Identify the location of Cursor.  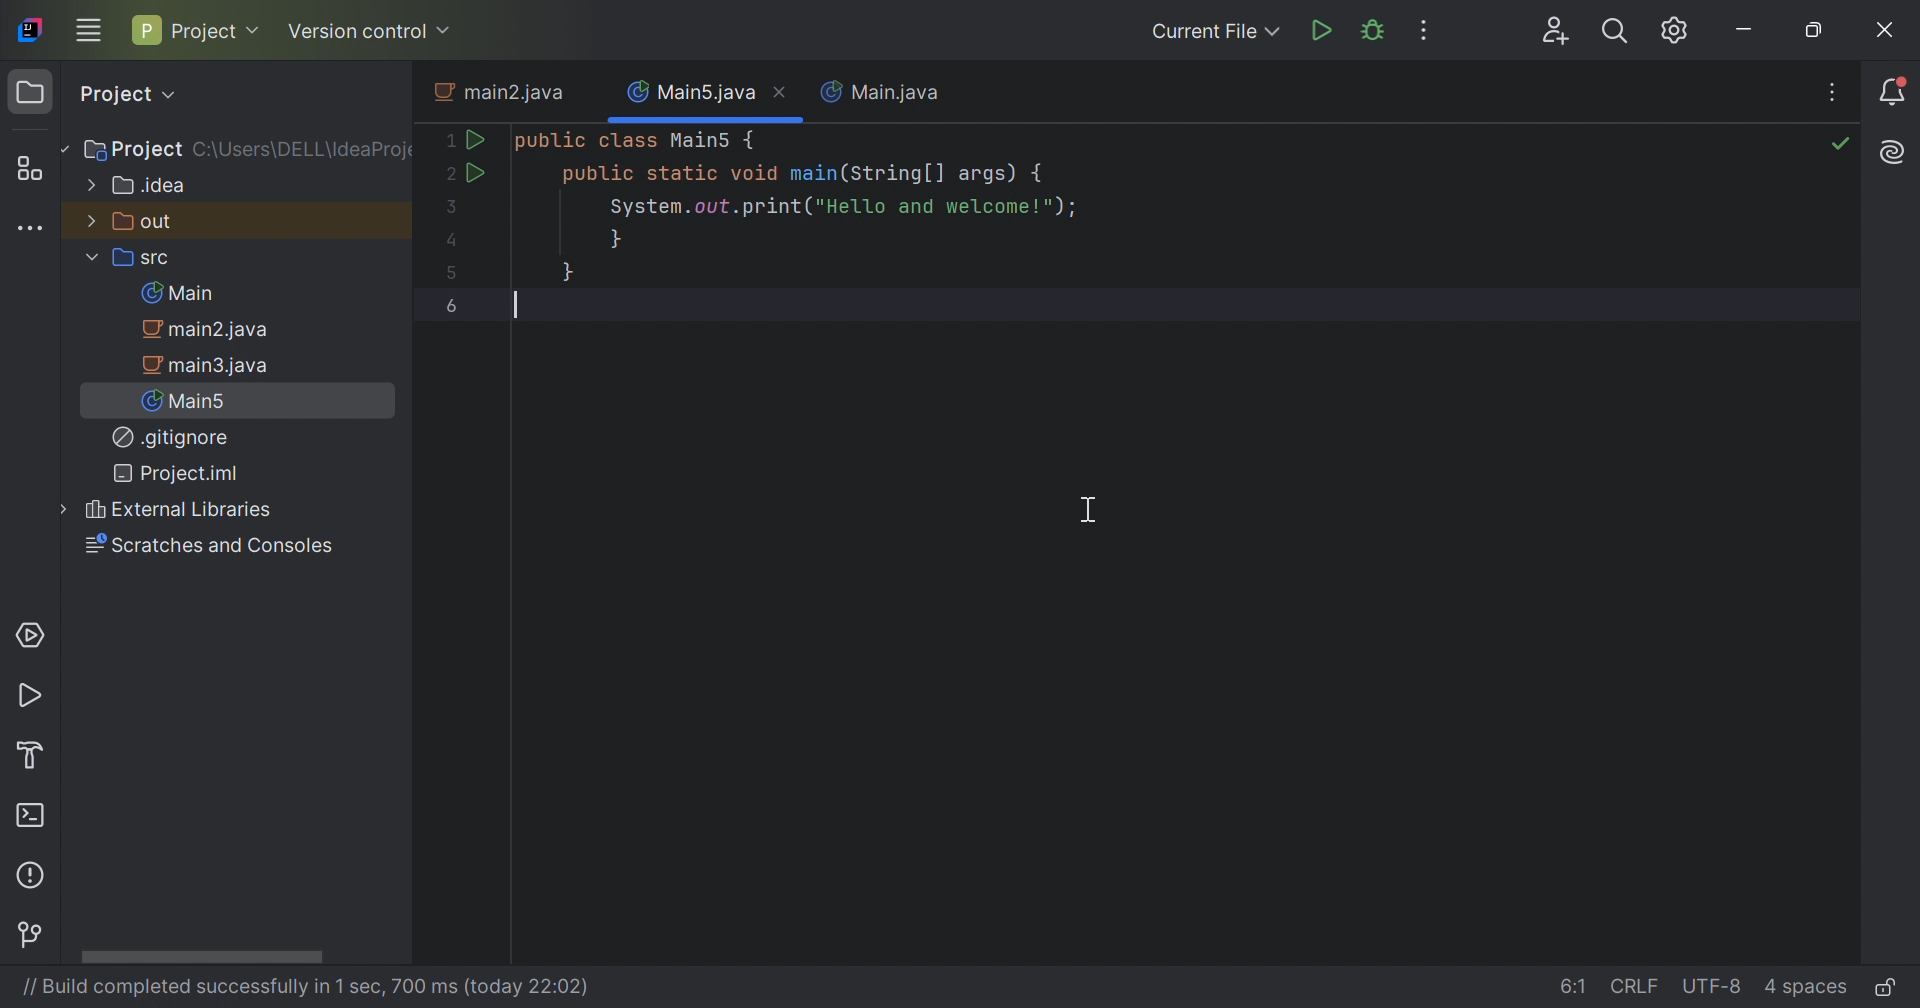
(1091, 509).